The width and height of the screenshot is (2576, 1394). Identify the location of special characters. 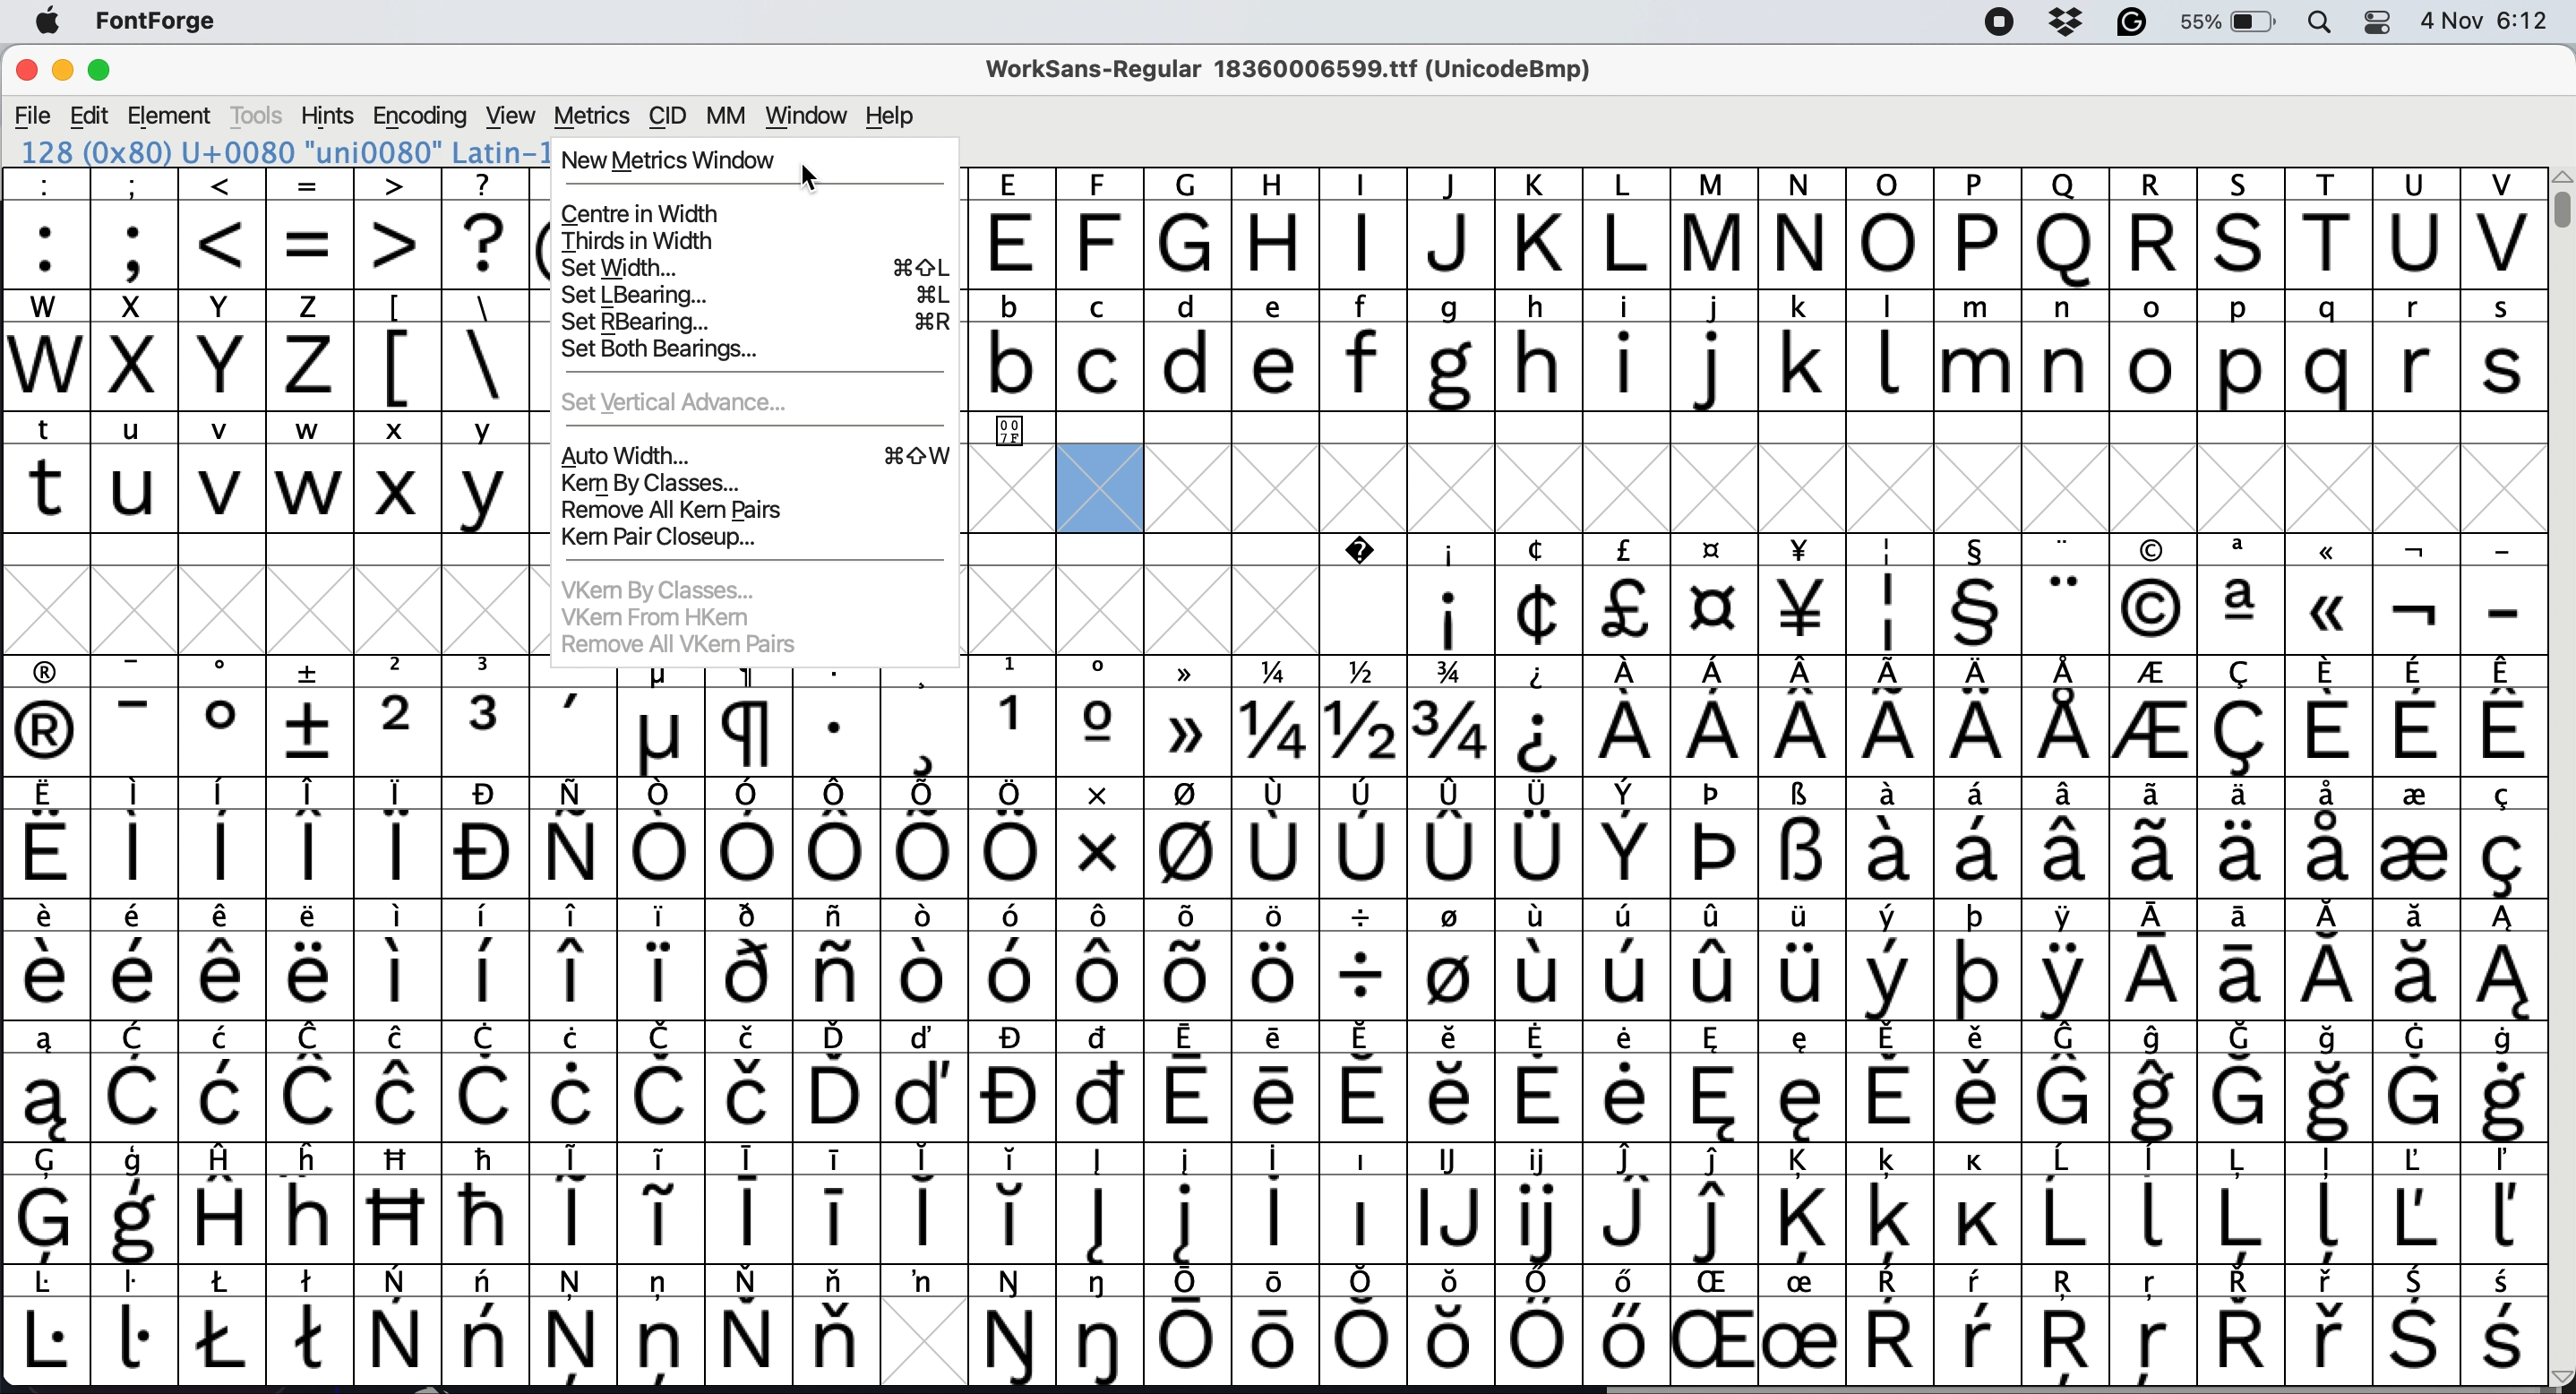
(1272, 733).